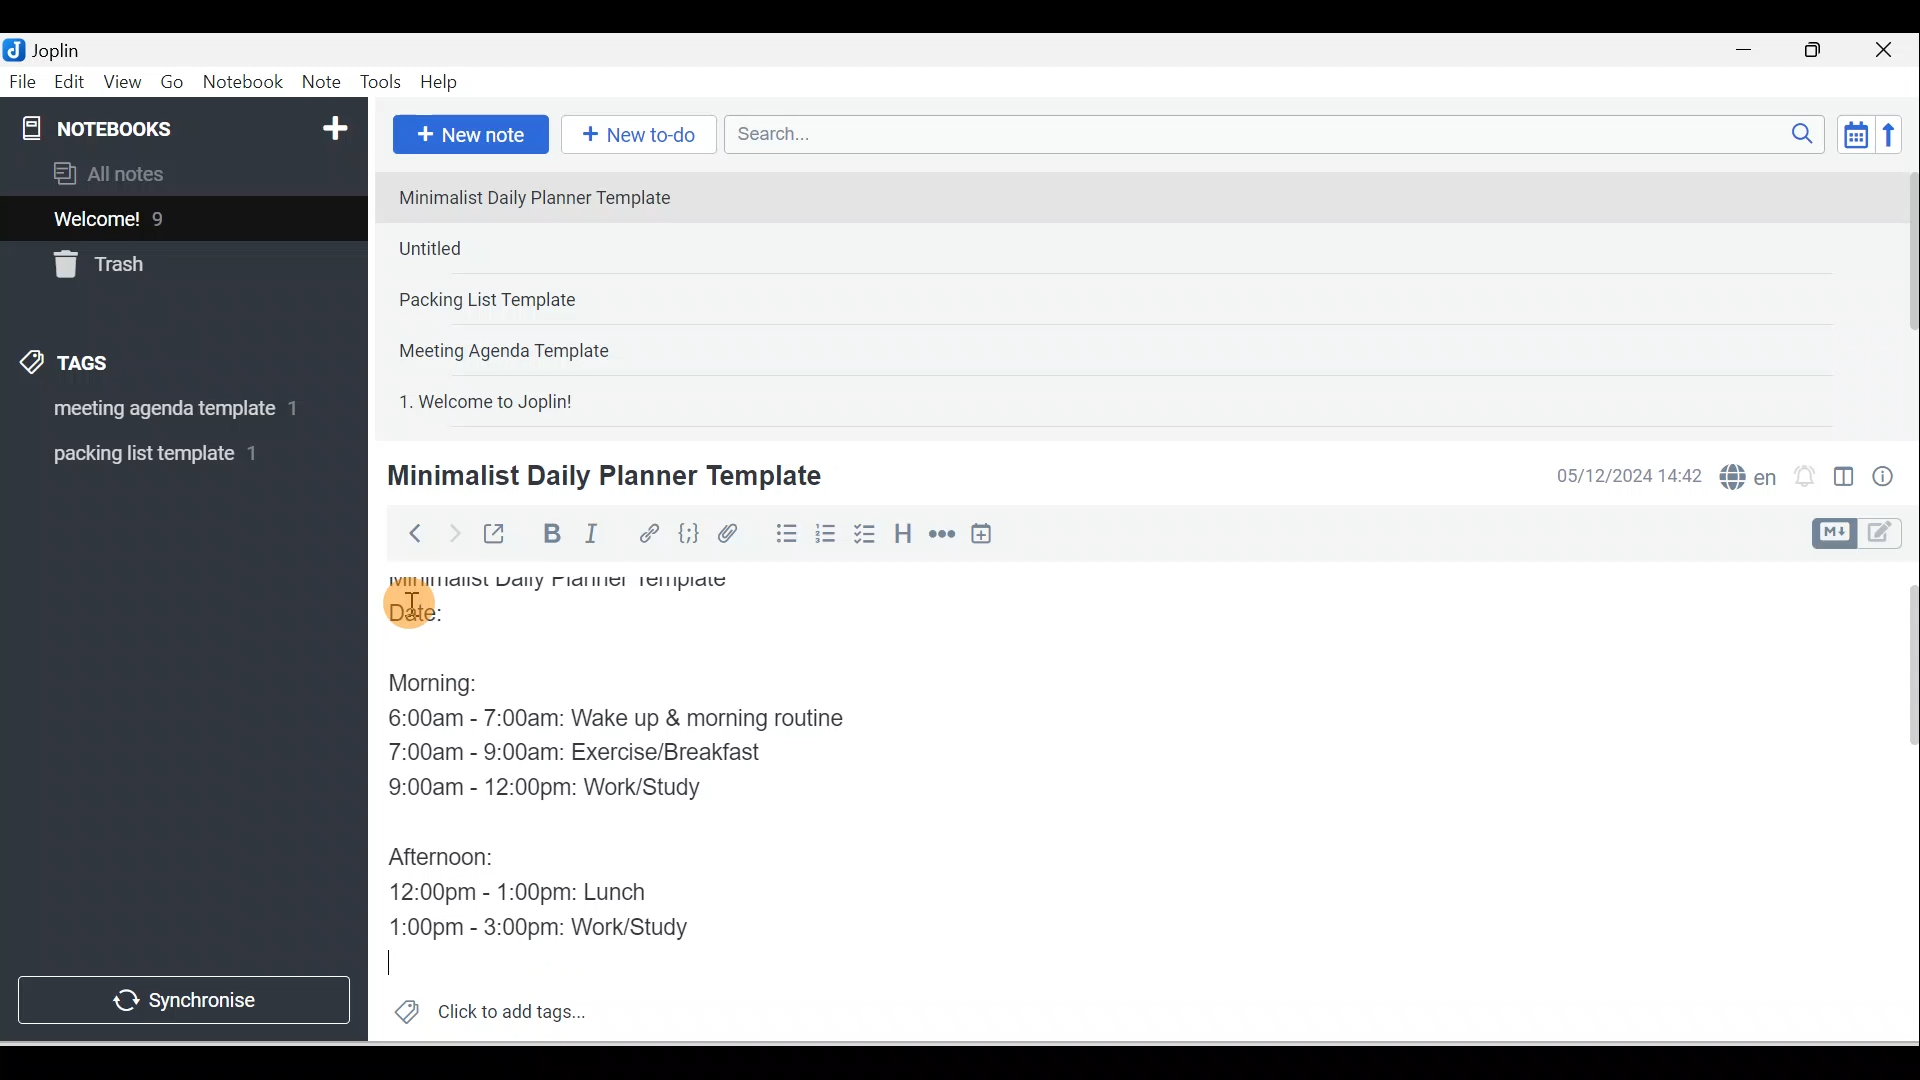 The image size is (1920, 1080). What do you see at coordinates (1855, 133) in the screenshot?
I see `Toggle sort order` at bounding box center [1855, 133].